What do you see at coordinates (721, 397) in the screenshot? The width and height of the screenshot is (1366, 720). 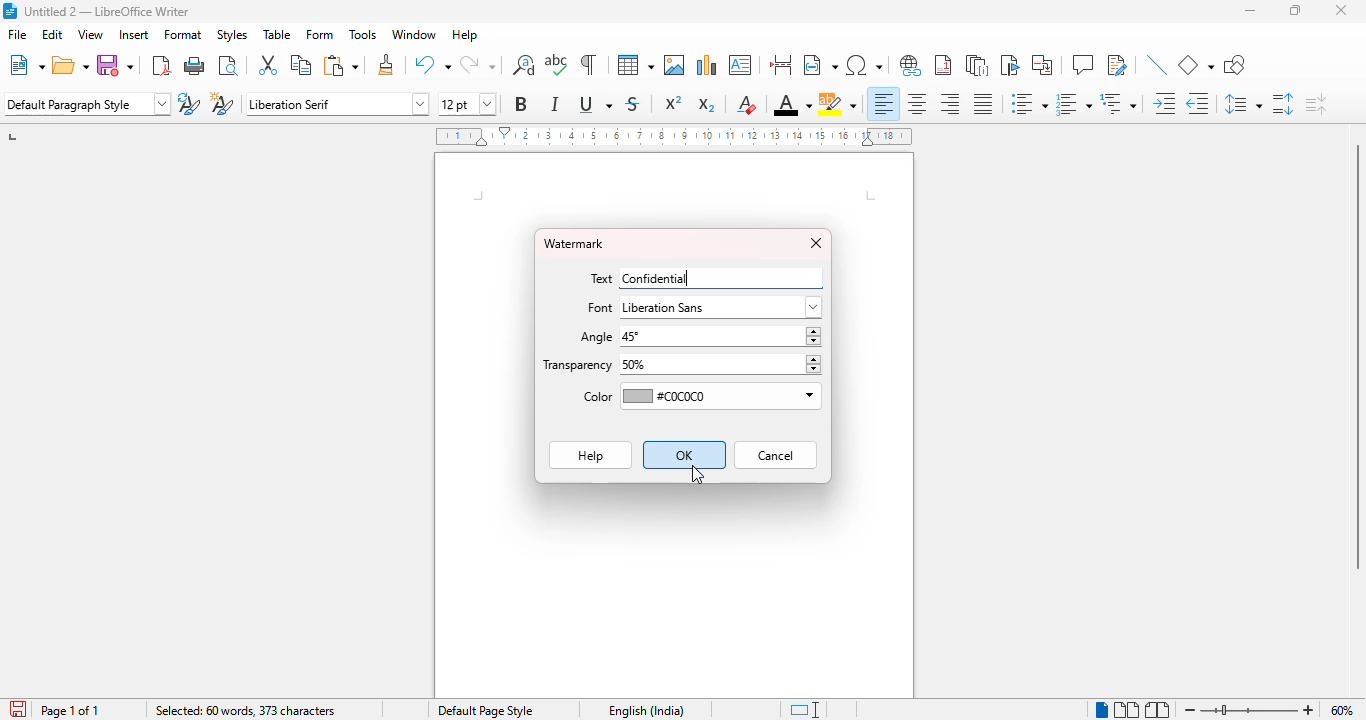 I see ` #C0C0C0` at bounding box center [721, 397].